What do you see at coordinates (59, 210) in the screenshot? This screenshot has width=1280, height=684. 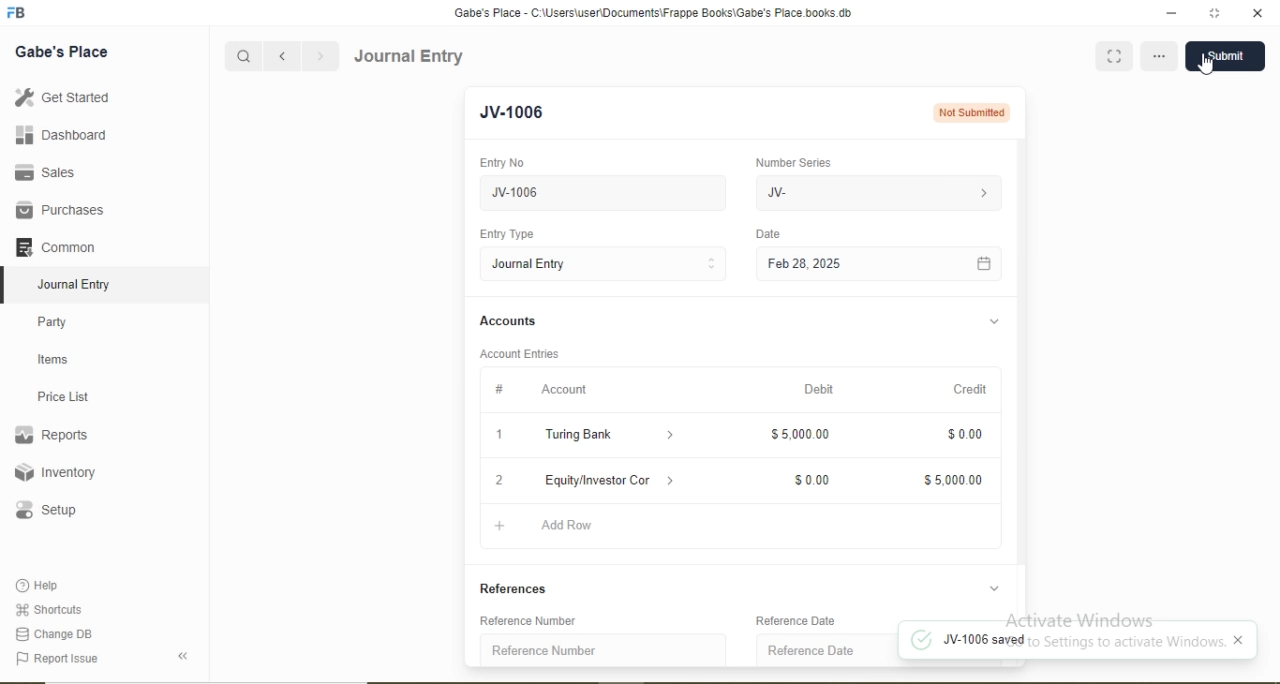 I see `Purchases` at bounding box center [59, 210].